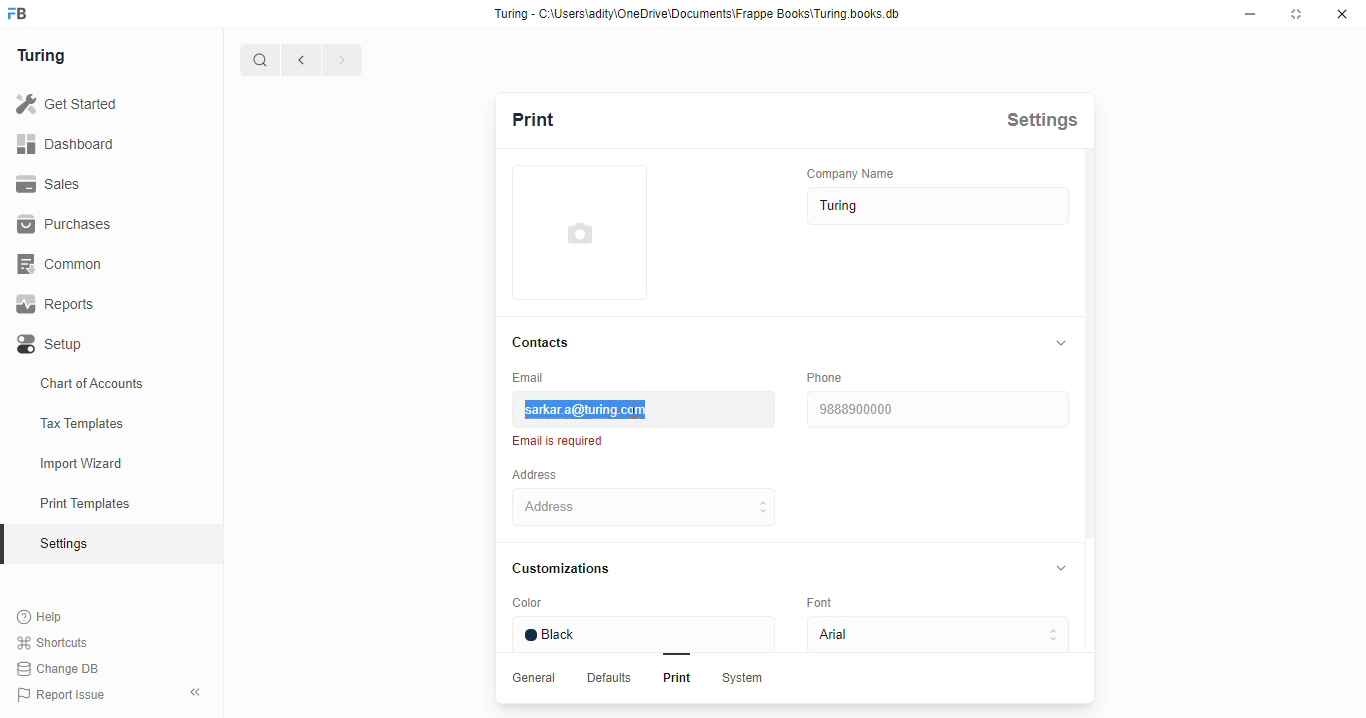  What do you see at coordinates (1049, 119) in the screenshot?
I see `Settings` at bounding box center [1049, 119].